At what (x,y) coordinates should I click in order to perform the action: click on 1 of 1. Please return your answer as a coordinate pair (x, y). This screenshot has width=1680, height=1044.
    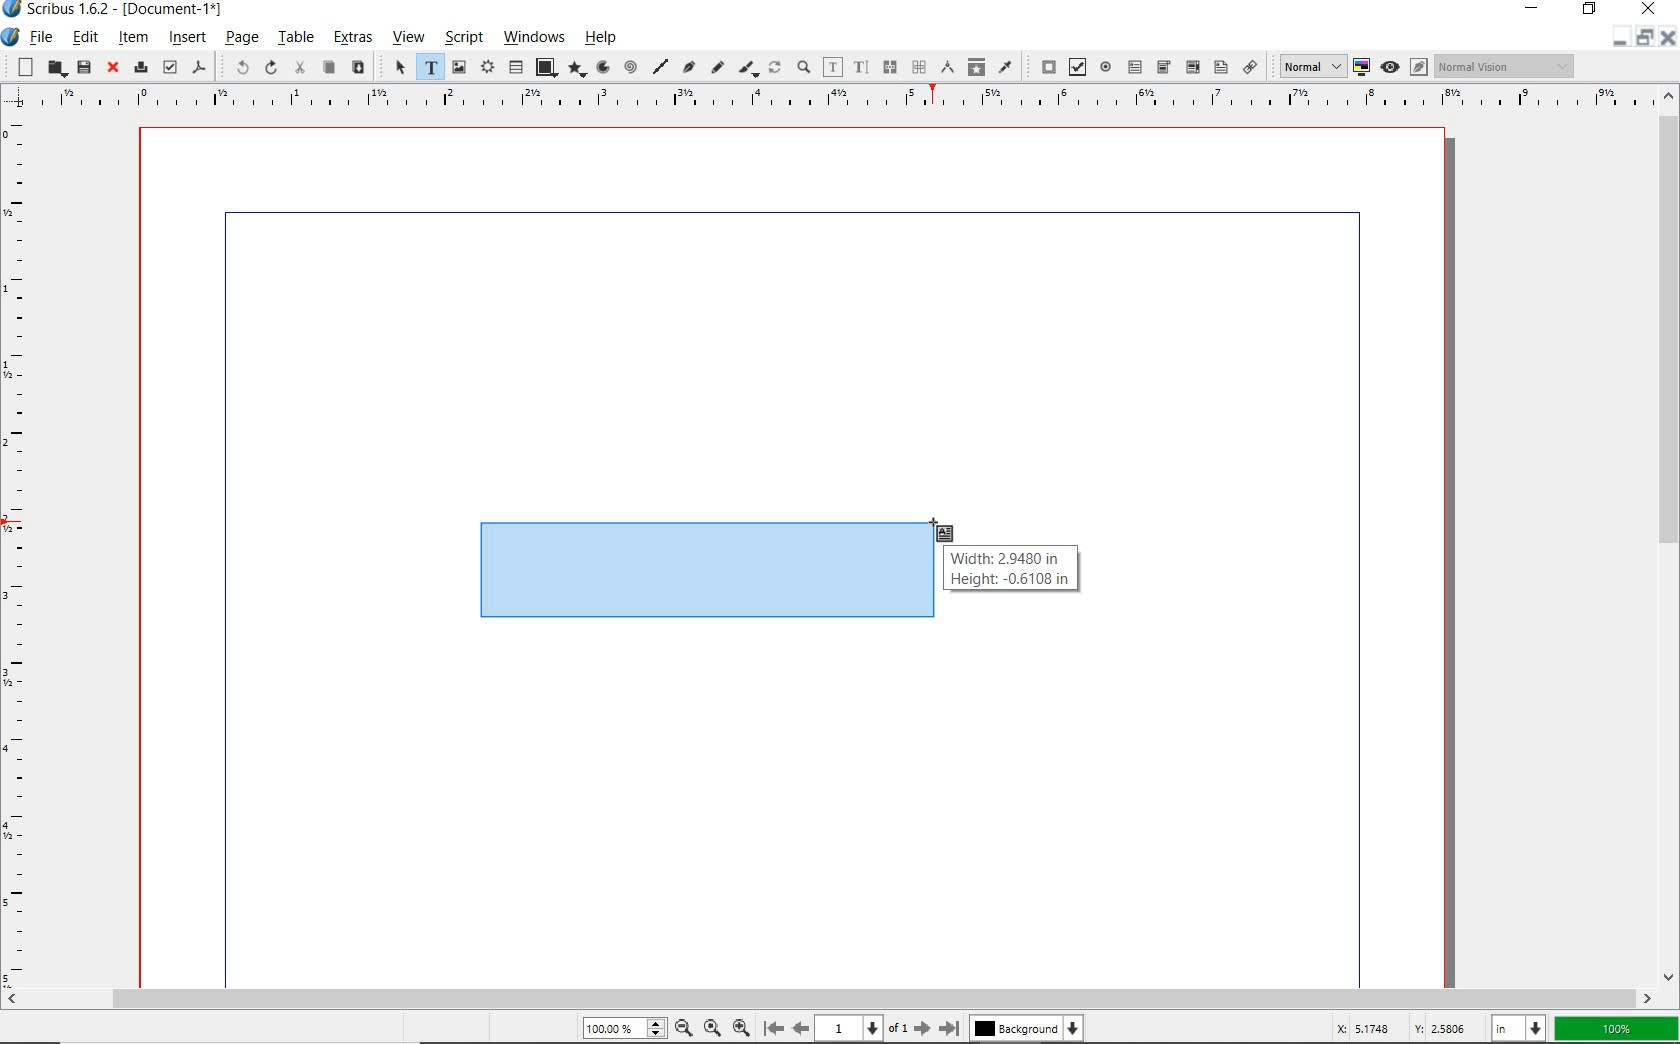
    Looking at the image, I should click on (861, 1028).